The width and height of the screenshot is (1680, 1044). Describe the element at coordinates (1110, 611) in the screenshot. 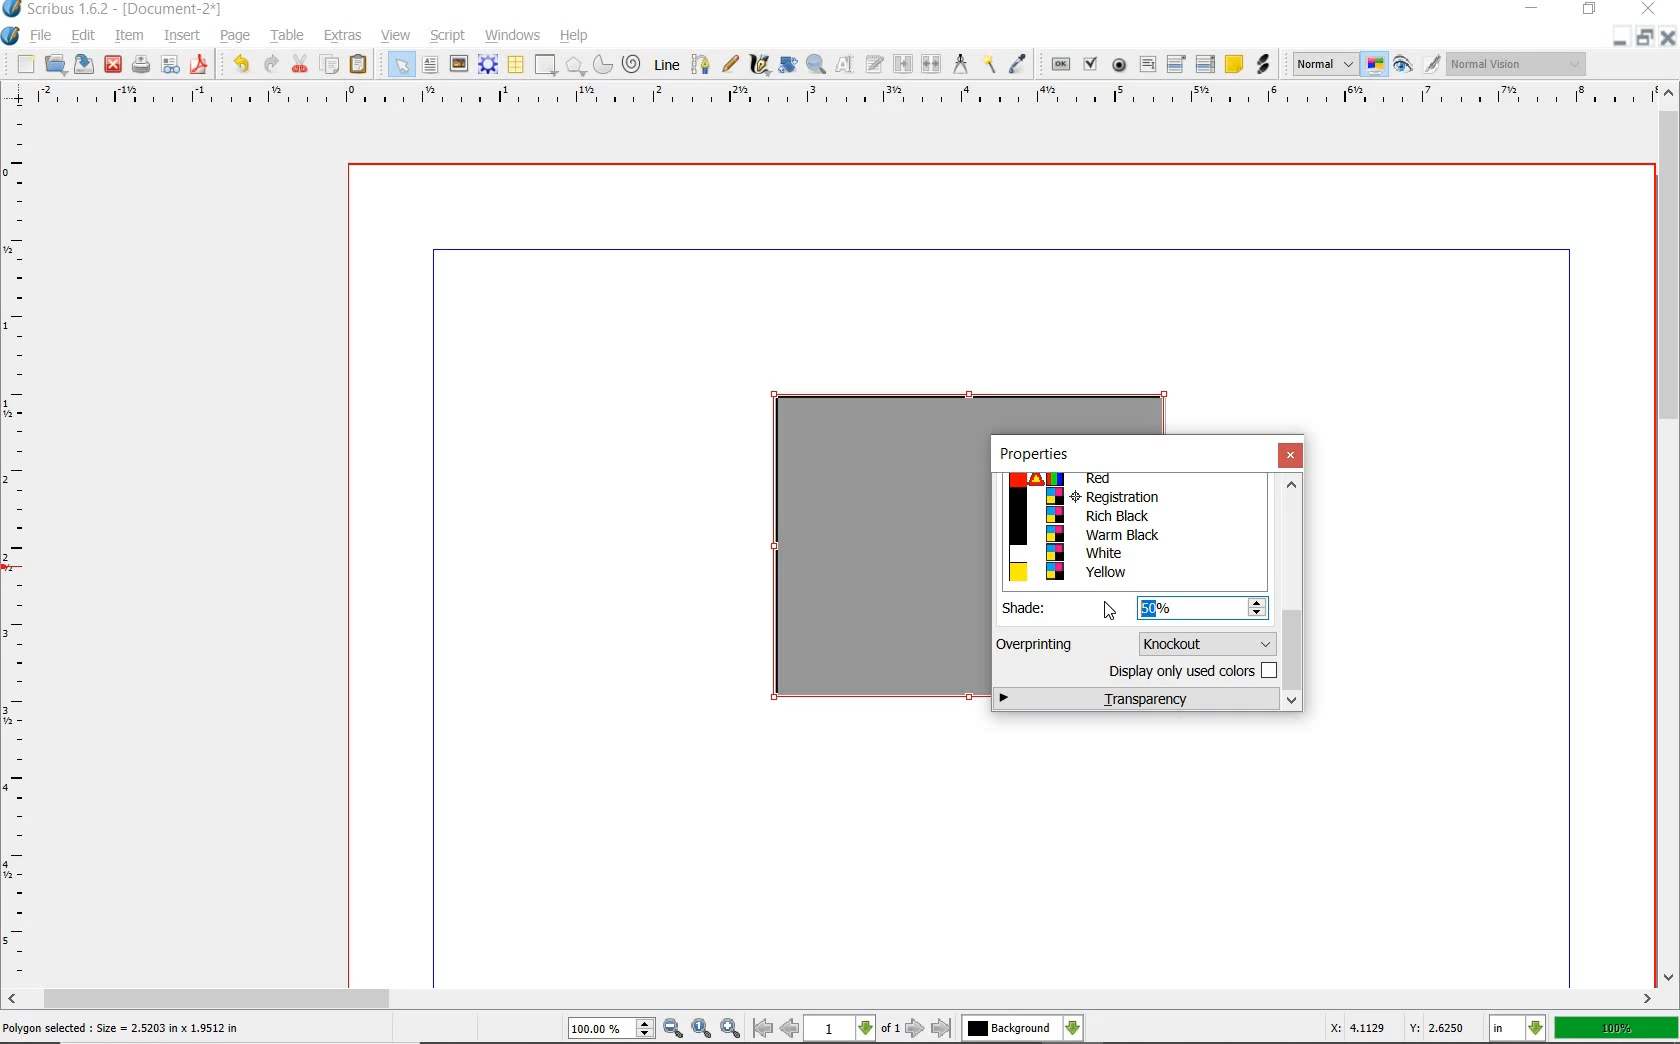

I see `cursor` at that location.